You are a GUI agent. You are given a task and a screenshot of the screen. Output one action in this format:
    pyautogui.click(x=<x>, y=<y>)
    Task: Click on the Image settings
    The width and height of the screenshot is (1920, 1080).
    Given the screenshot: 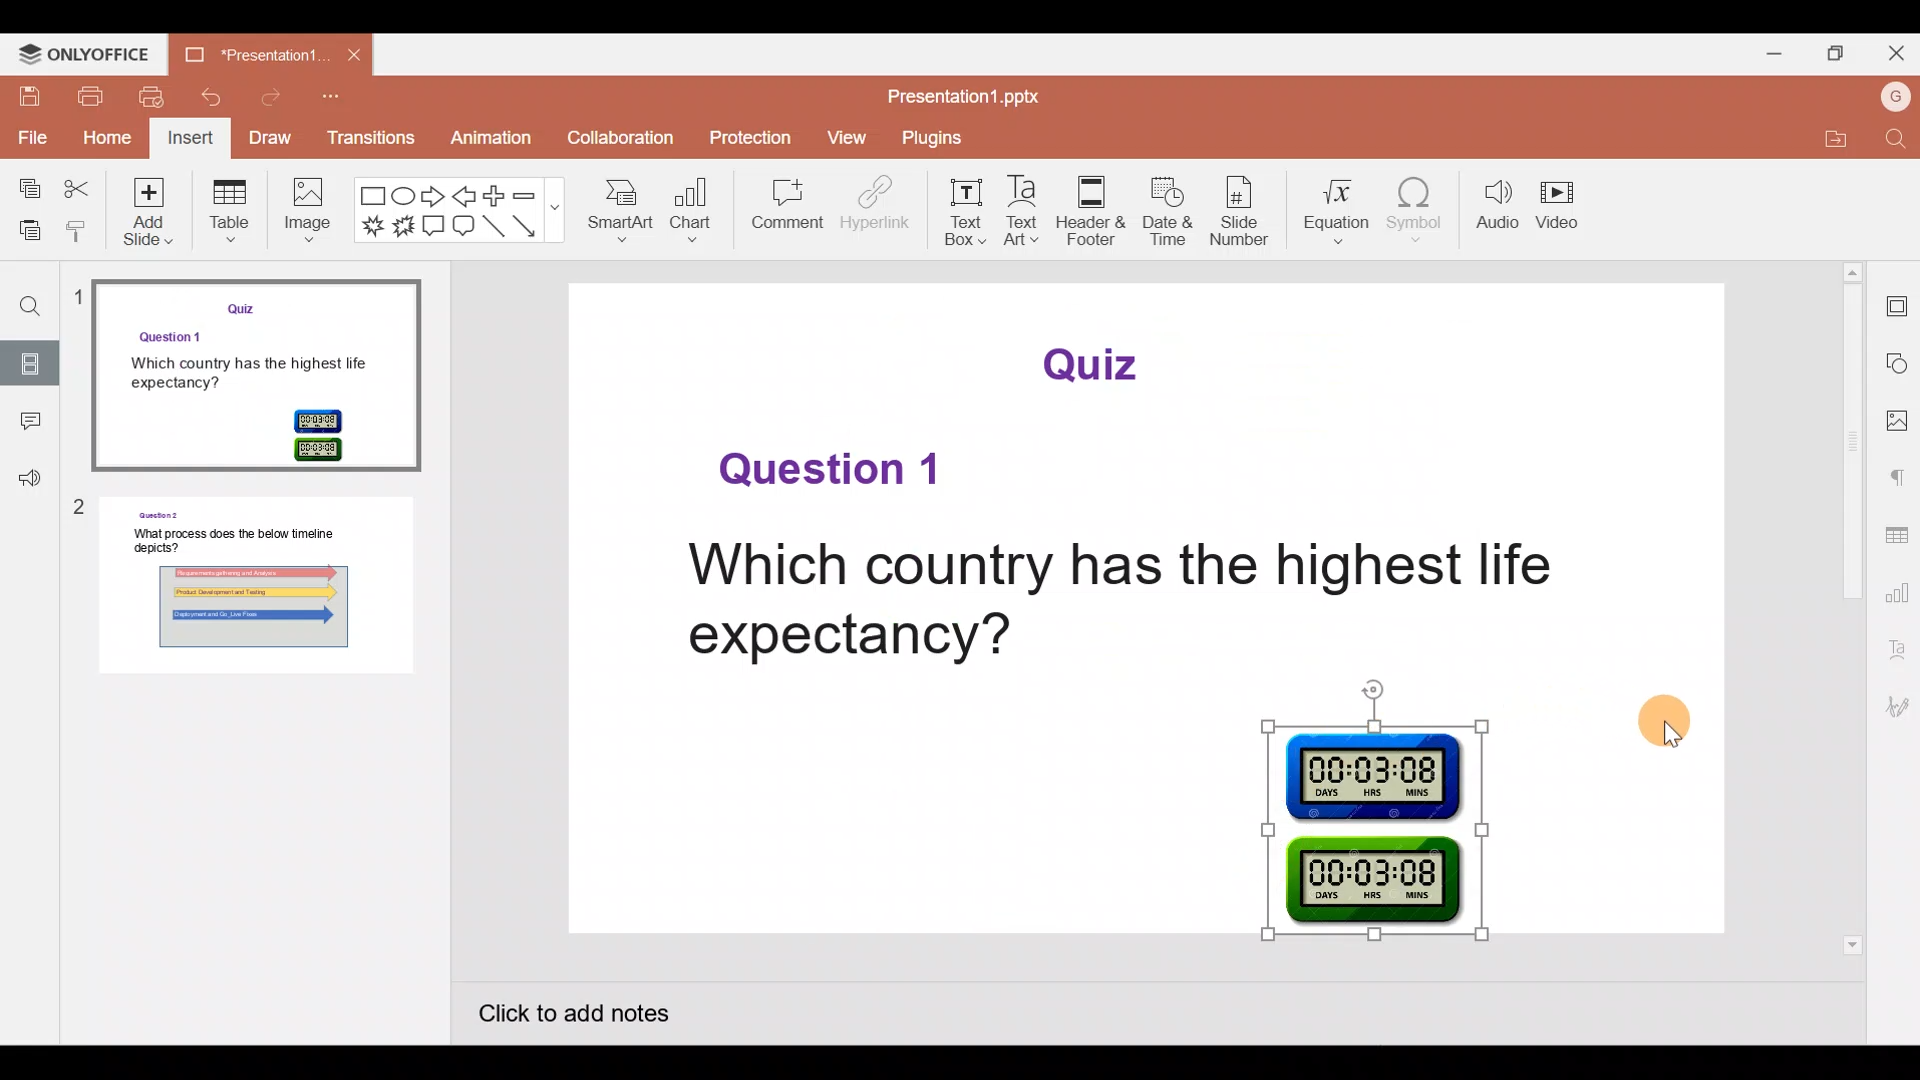 What is the action you would take?
    pyautogui.click(x=1900, y=423)
    